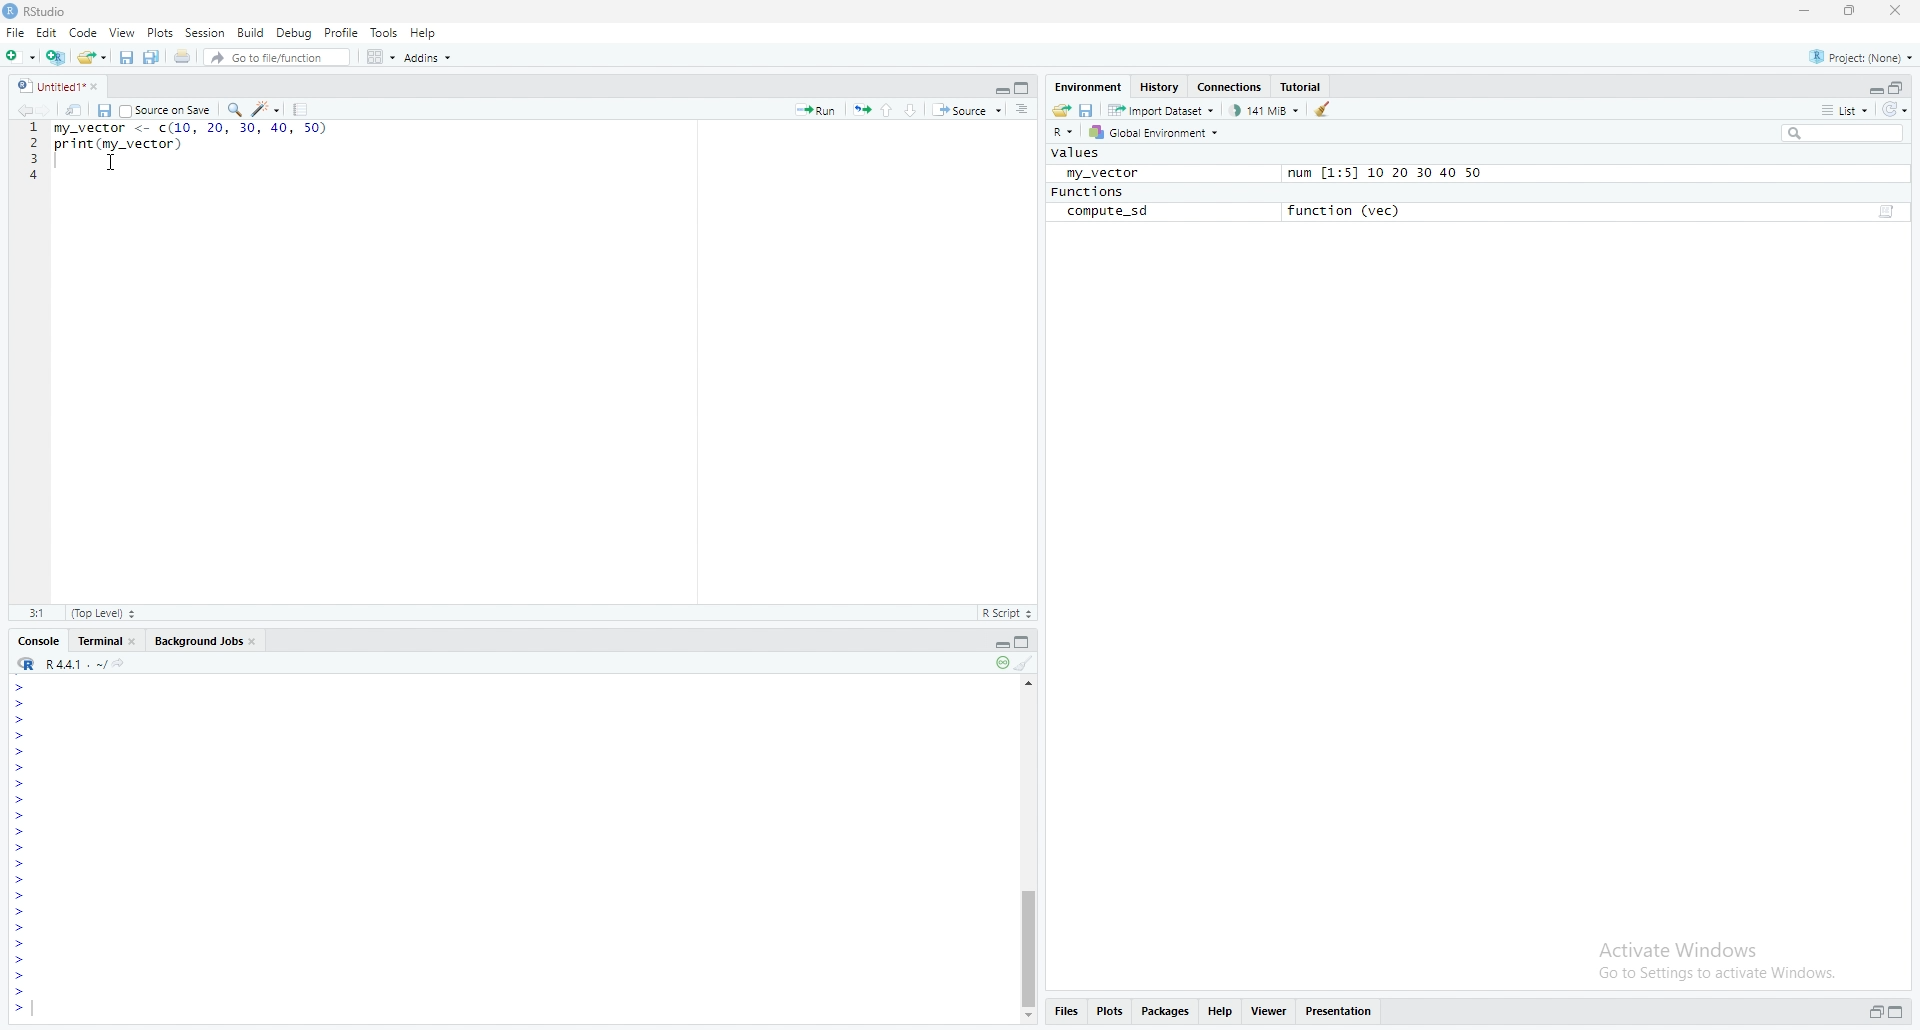 The width and height of the screenshot is (1920, 1030). What do you see at coordinates (1808, 11) in the screenshot?
I see `Minimize` at bounding box center [1808, 11].